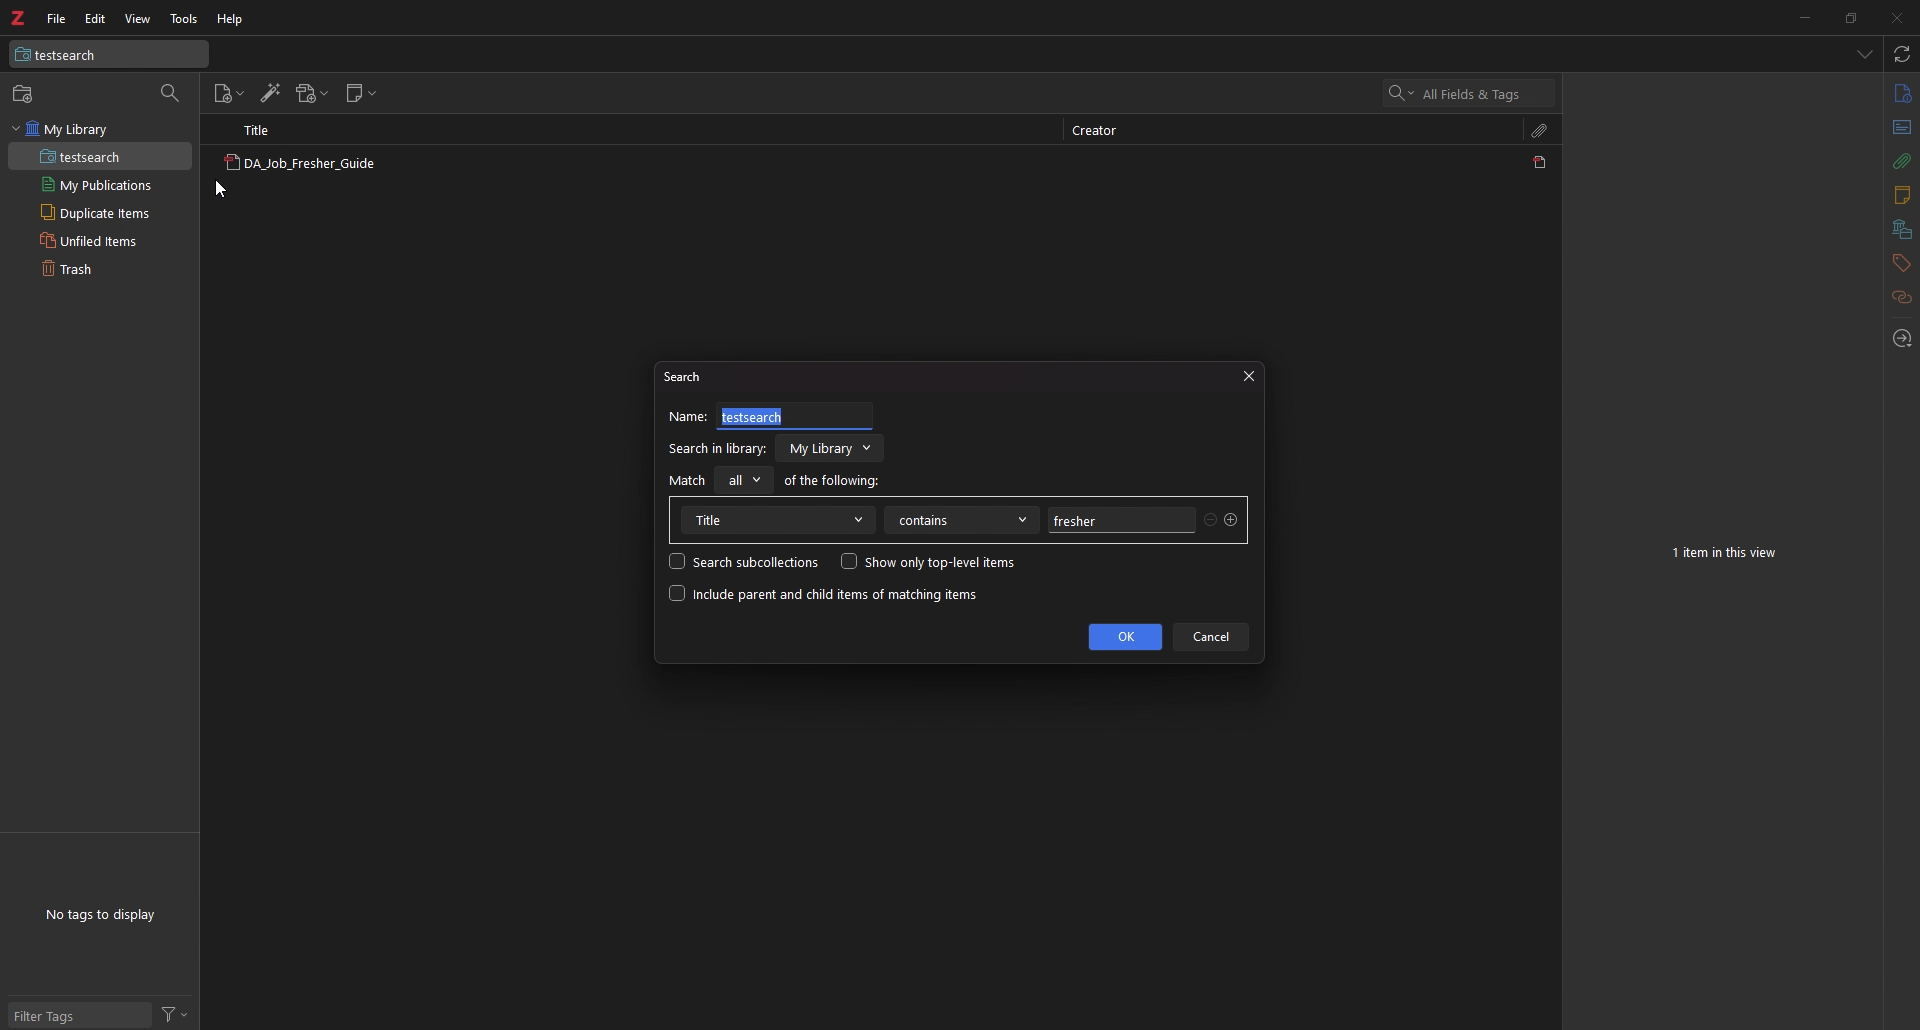  Describe the element at coordinates (100, 129) in the screenshot. I see `my library` at that location.